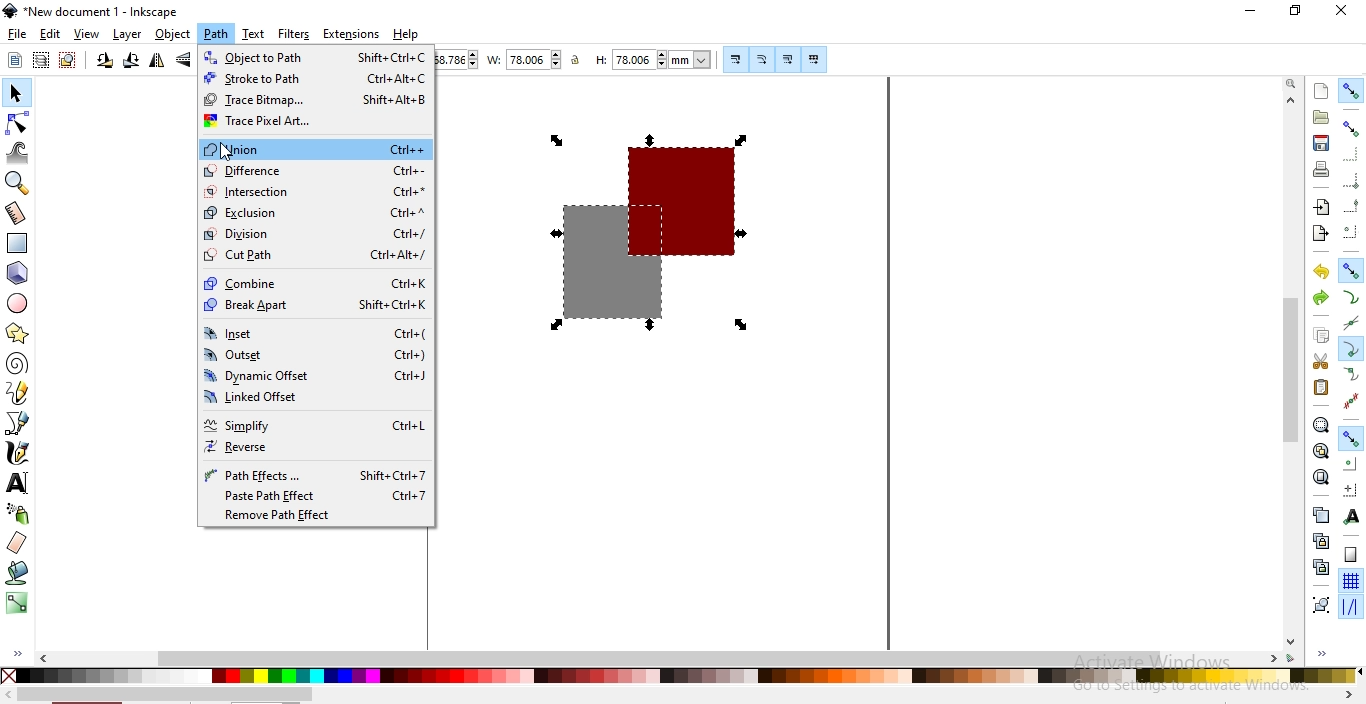 The image size is (1366, 704). Describe the element at coordinates (92, 11) in the screenshot. I see `new document 1 - Inkscape` at that location.